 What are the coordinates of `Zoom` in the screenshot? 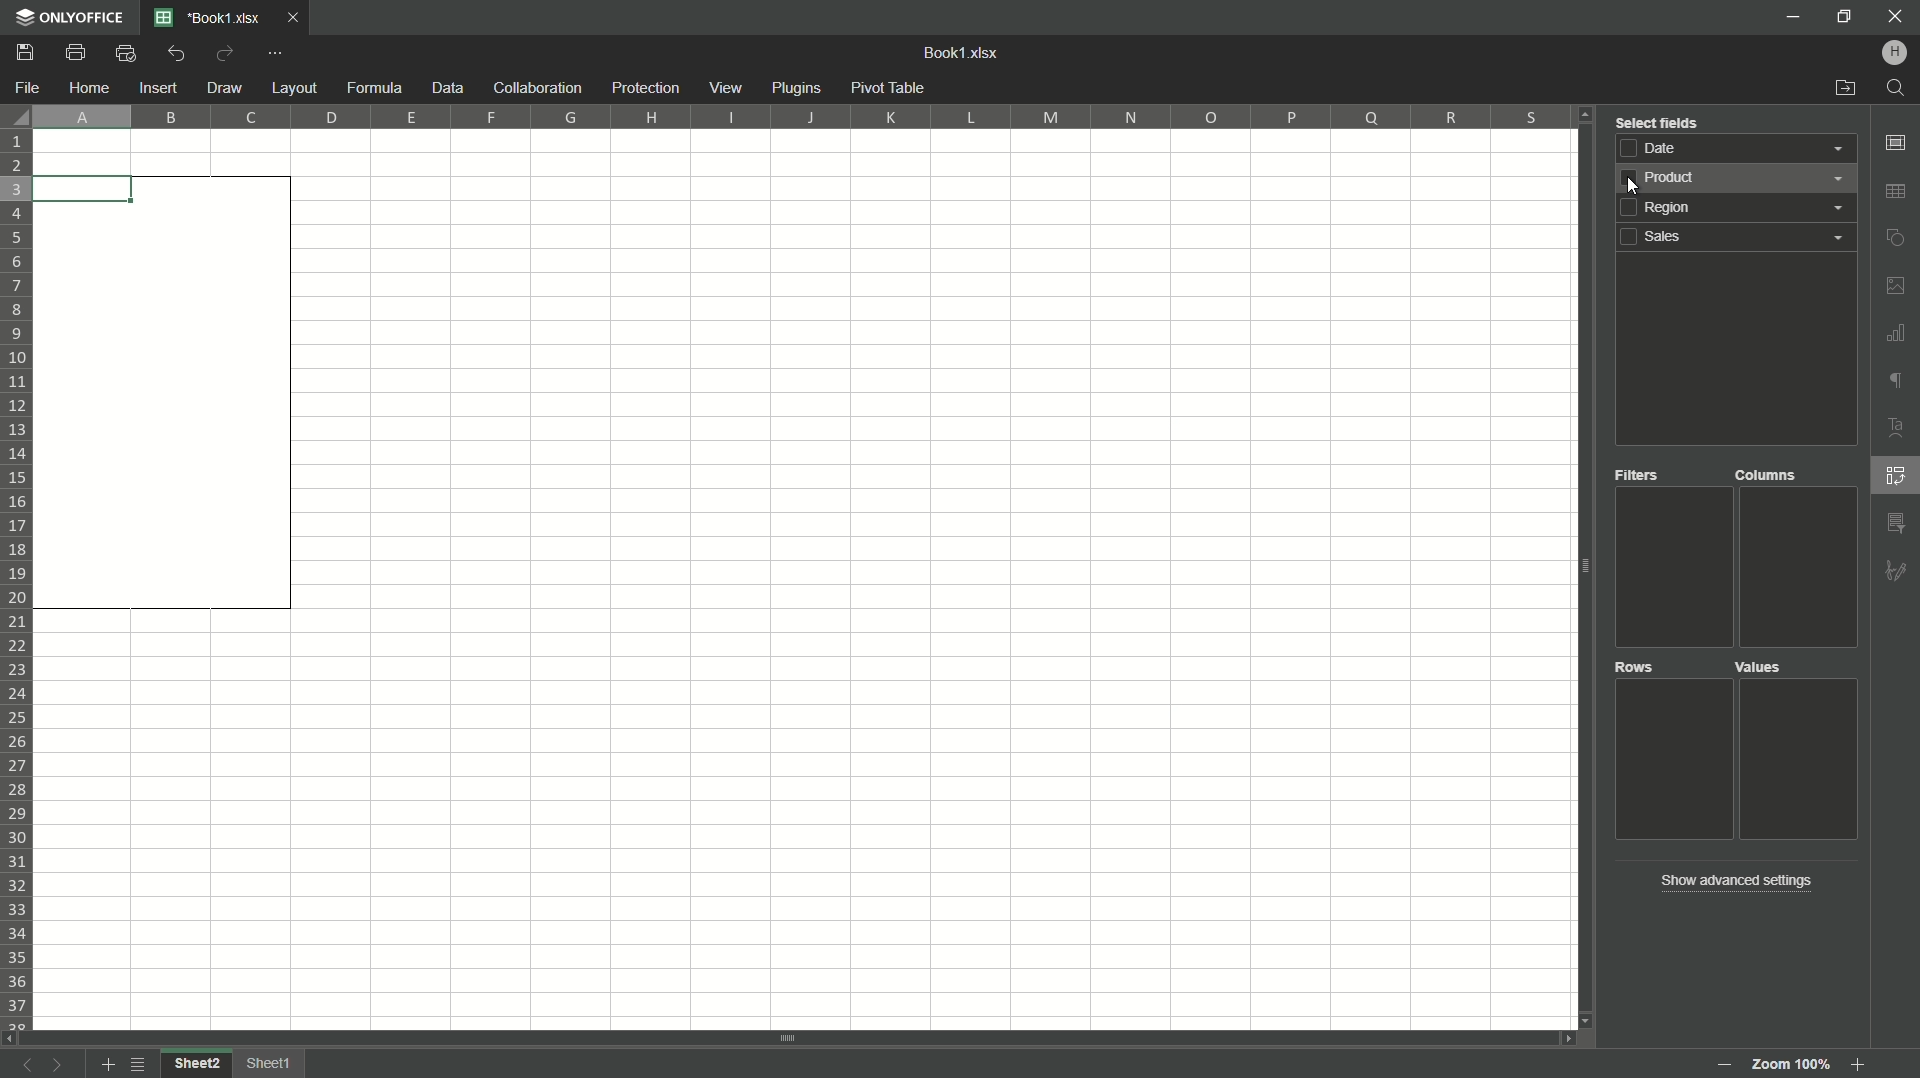 It's located at (1859, 1068).